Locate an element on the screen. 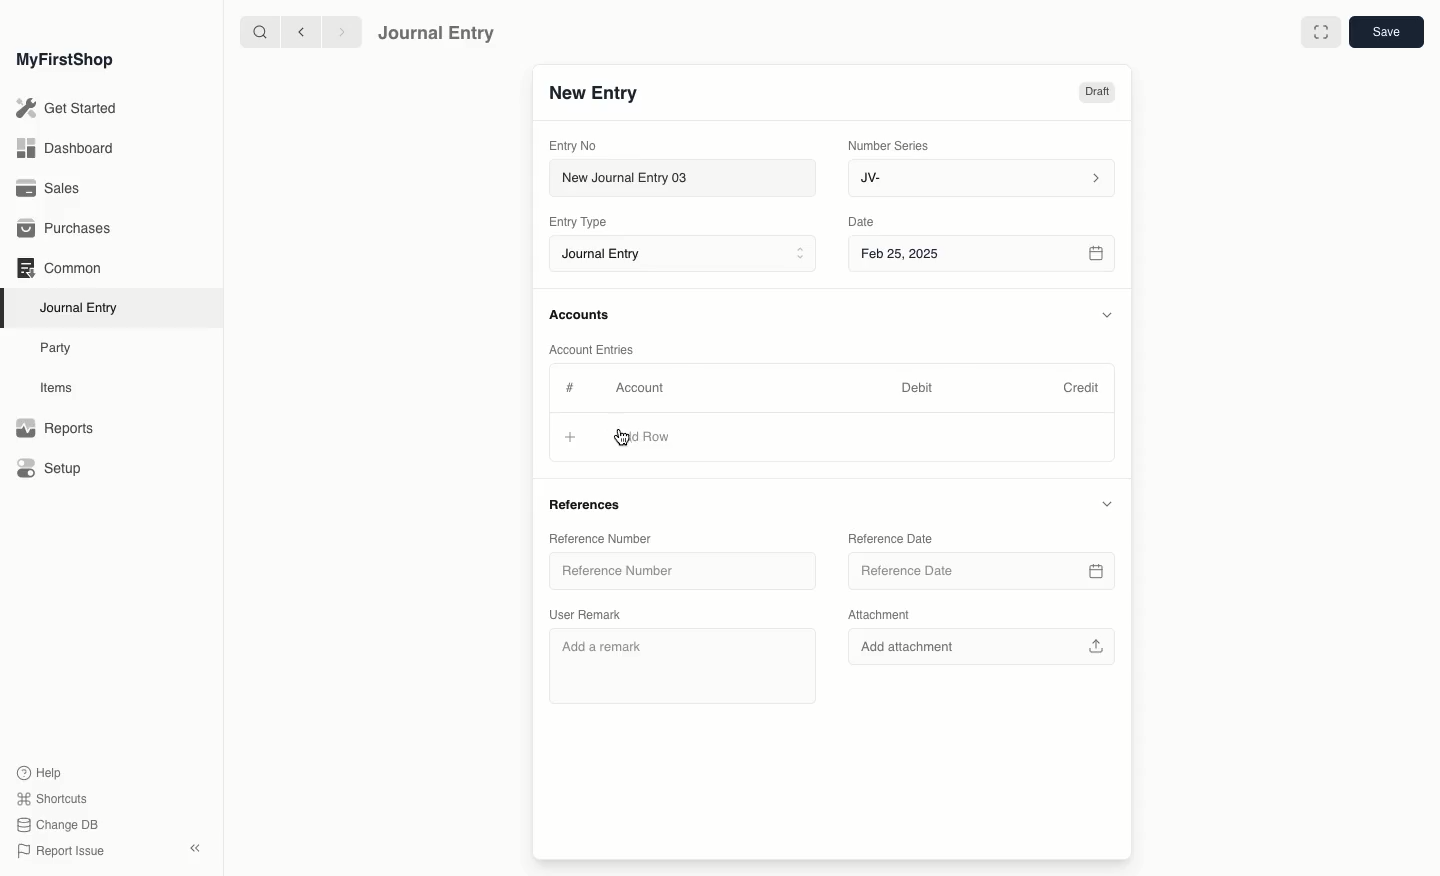 This screenshot has width=1440, height=876. Reference Number is located at coordinates (681, 574).